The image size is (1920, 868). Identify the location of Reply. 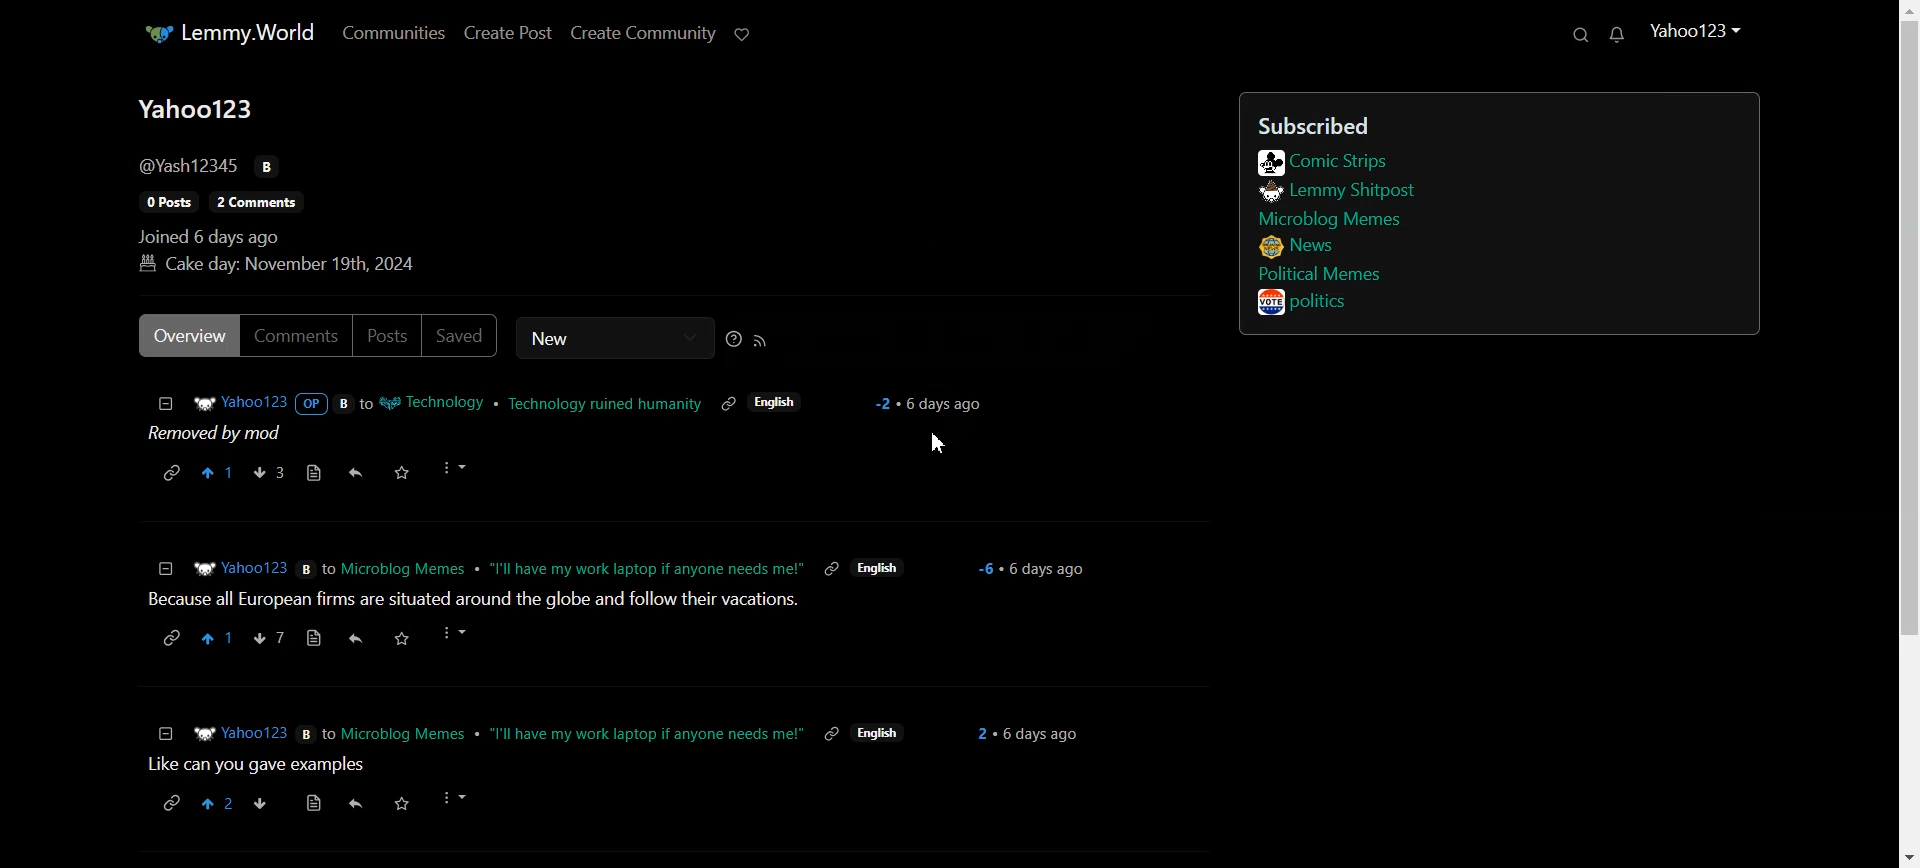
(360, 472).